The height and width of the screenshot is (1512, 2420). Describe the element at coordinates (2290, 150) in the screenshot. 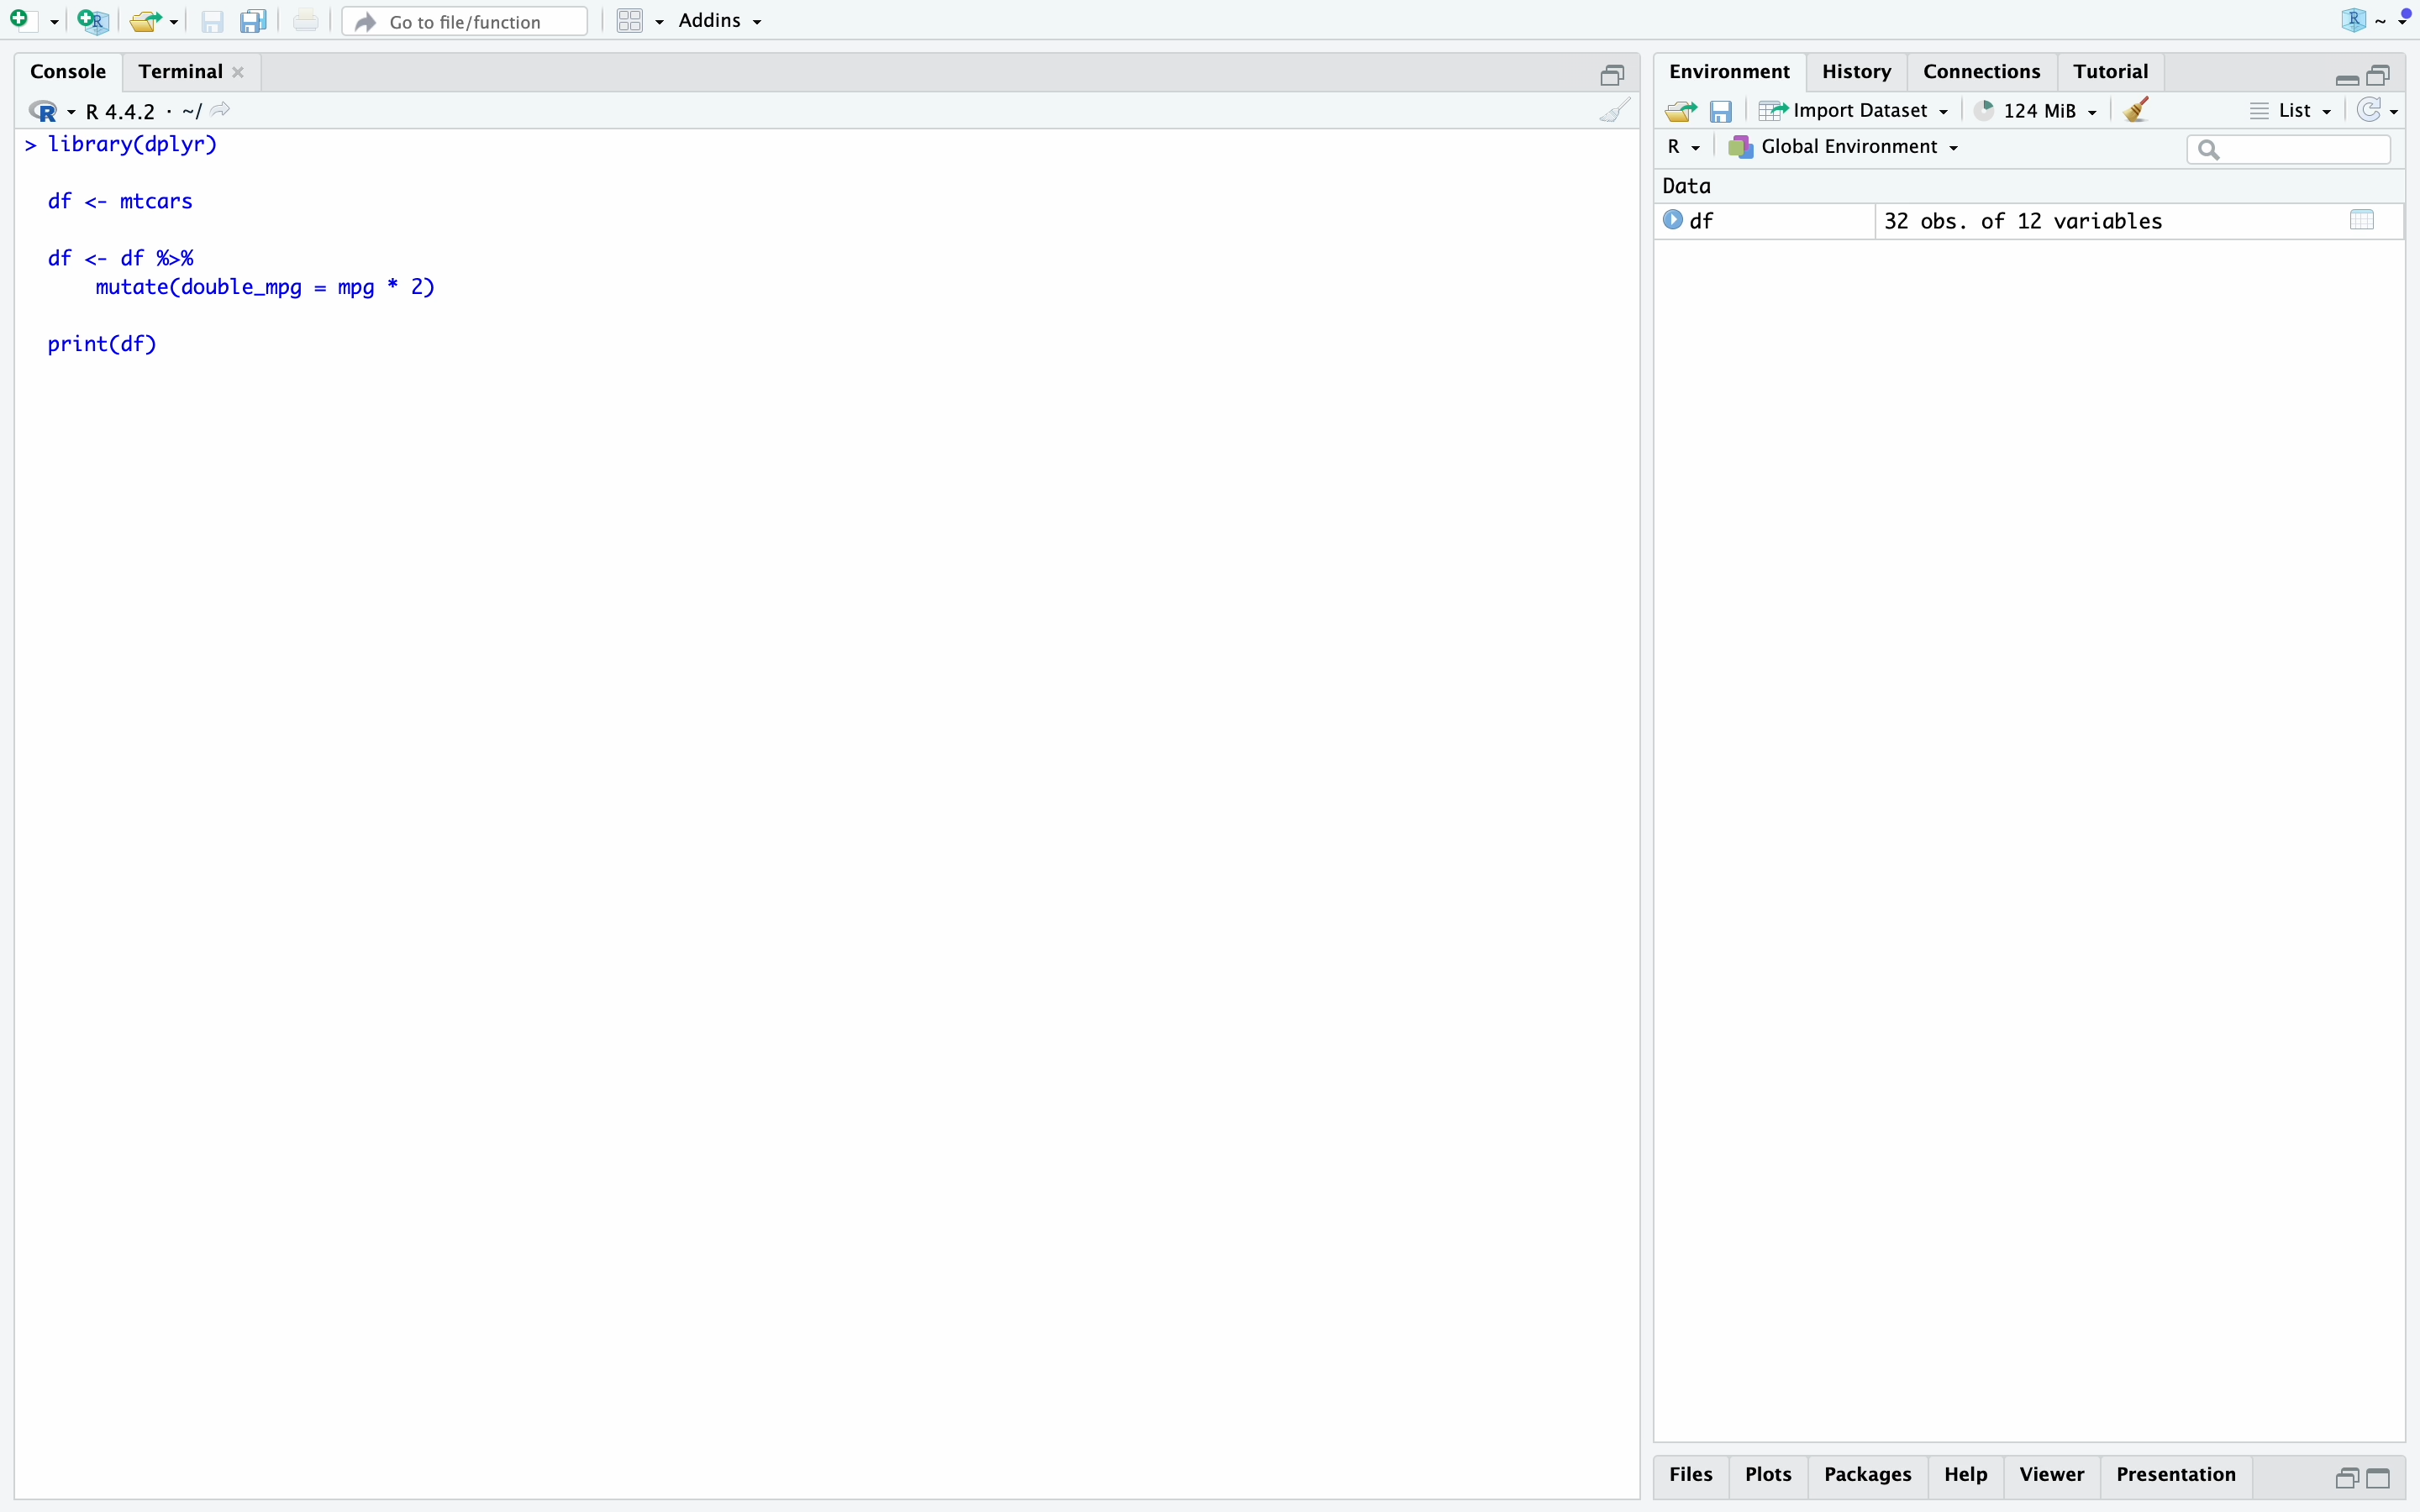

I see `search box` at that location.